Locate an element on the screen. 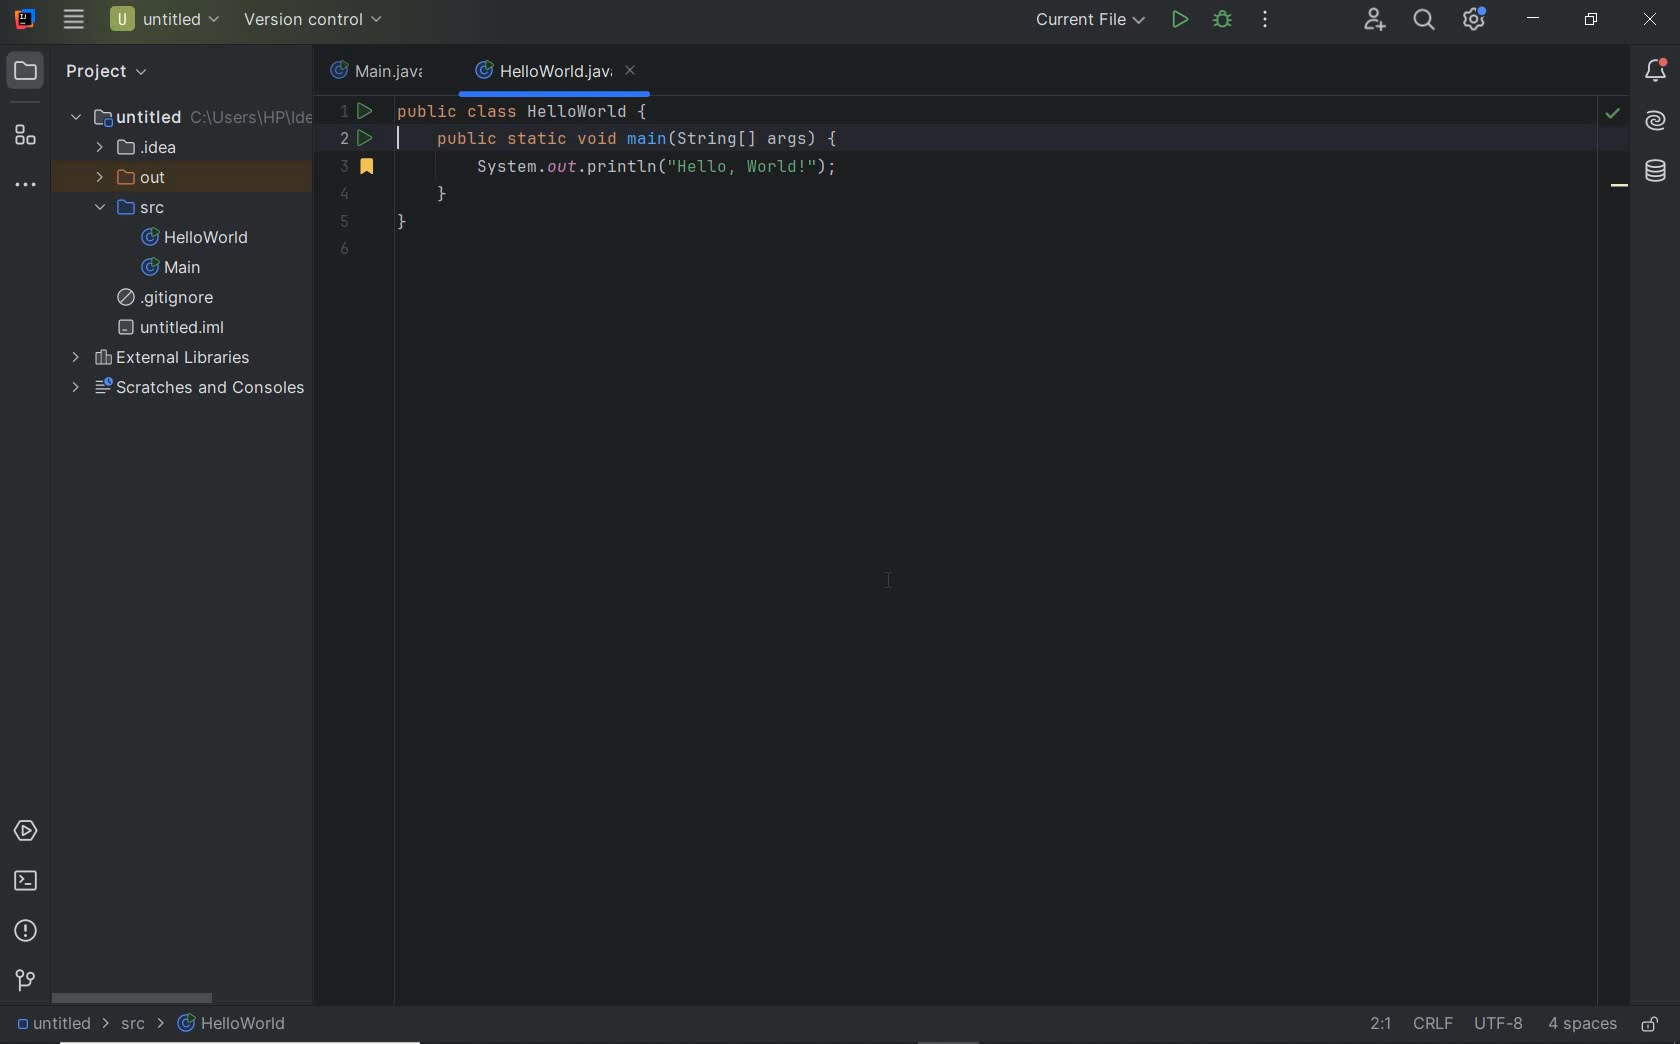 This screenshot has height=1044, width=1680. system name is located at coordinates (27, 18).